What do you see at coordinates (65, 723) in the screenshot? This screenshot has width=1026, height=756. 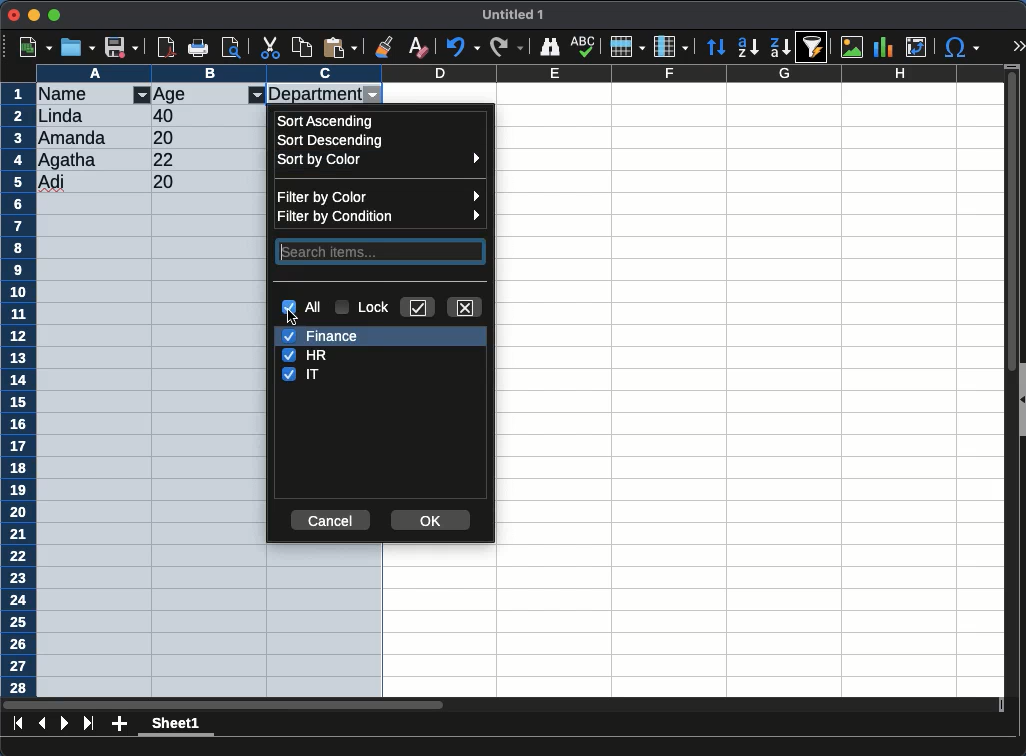 I see `next page` at bounding box center [65, 723].